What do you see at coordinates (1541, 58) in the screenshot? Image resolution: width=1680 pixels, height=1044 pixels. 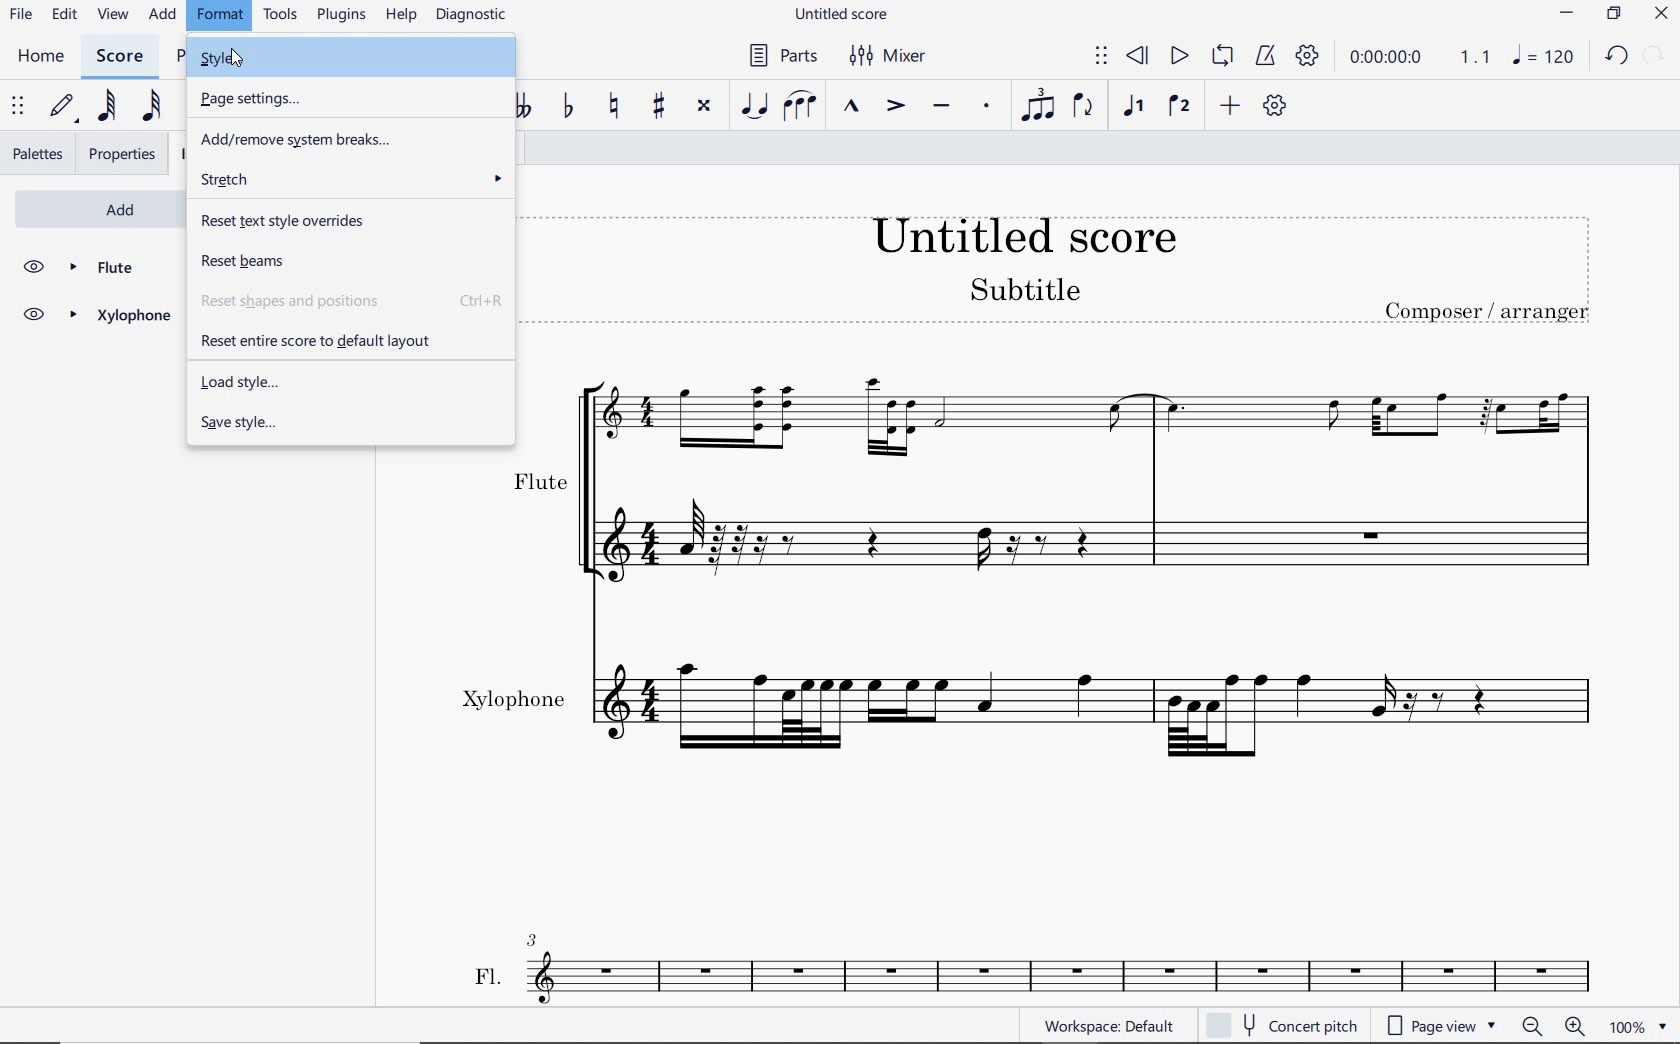 I see `NOTE` at bounding box center [1541, 58].